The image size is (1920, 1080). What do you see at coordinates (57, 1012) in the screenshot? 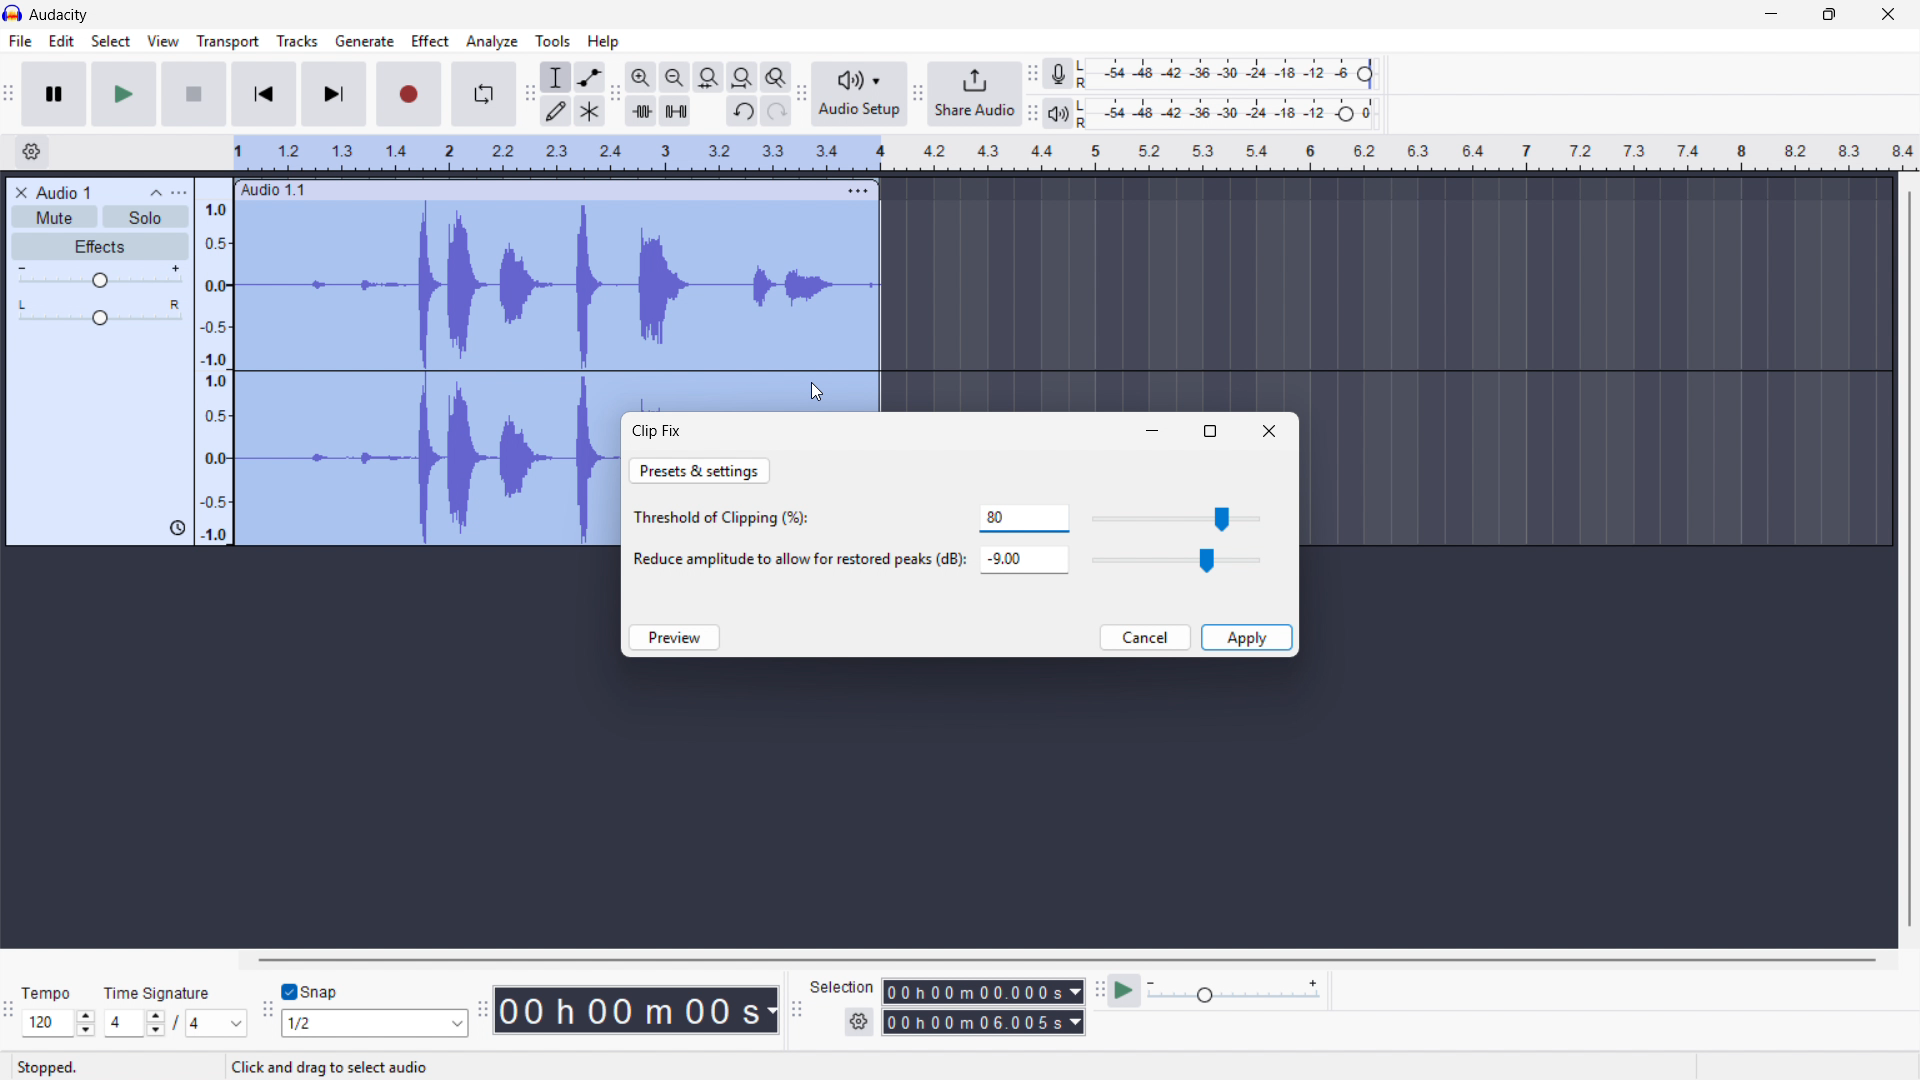
I see `Set tempo` at bounding box center [57, 1012].